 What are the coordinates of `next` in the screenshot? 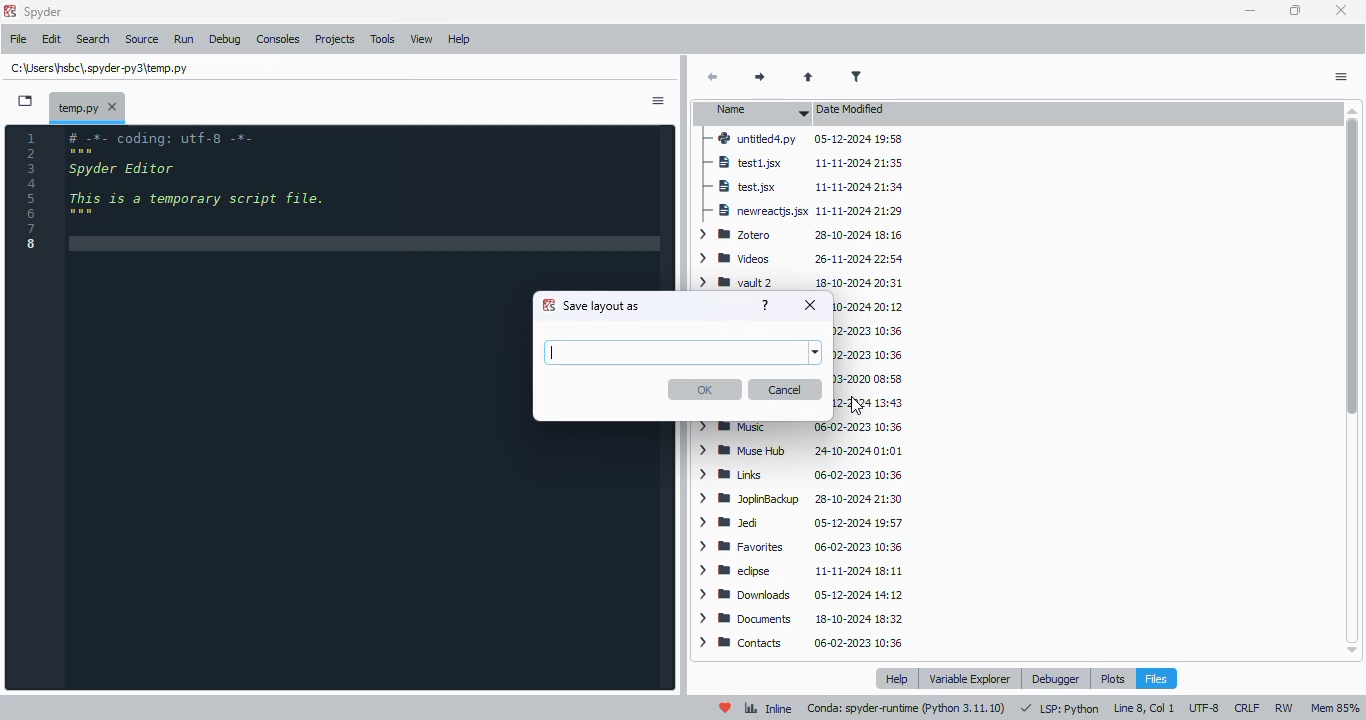 It's located at (760, 78).